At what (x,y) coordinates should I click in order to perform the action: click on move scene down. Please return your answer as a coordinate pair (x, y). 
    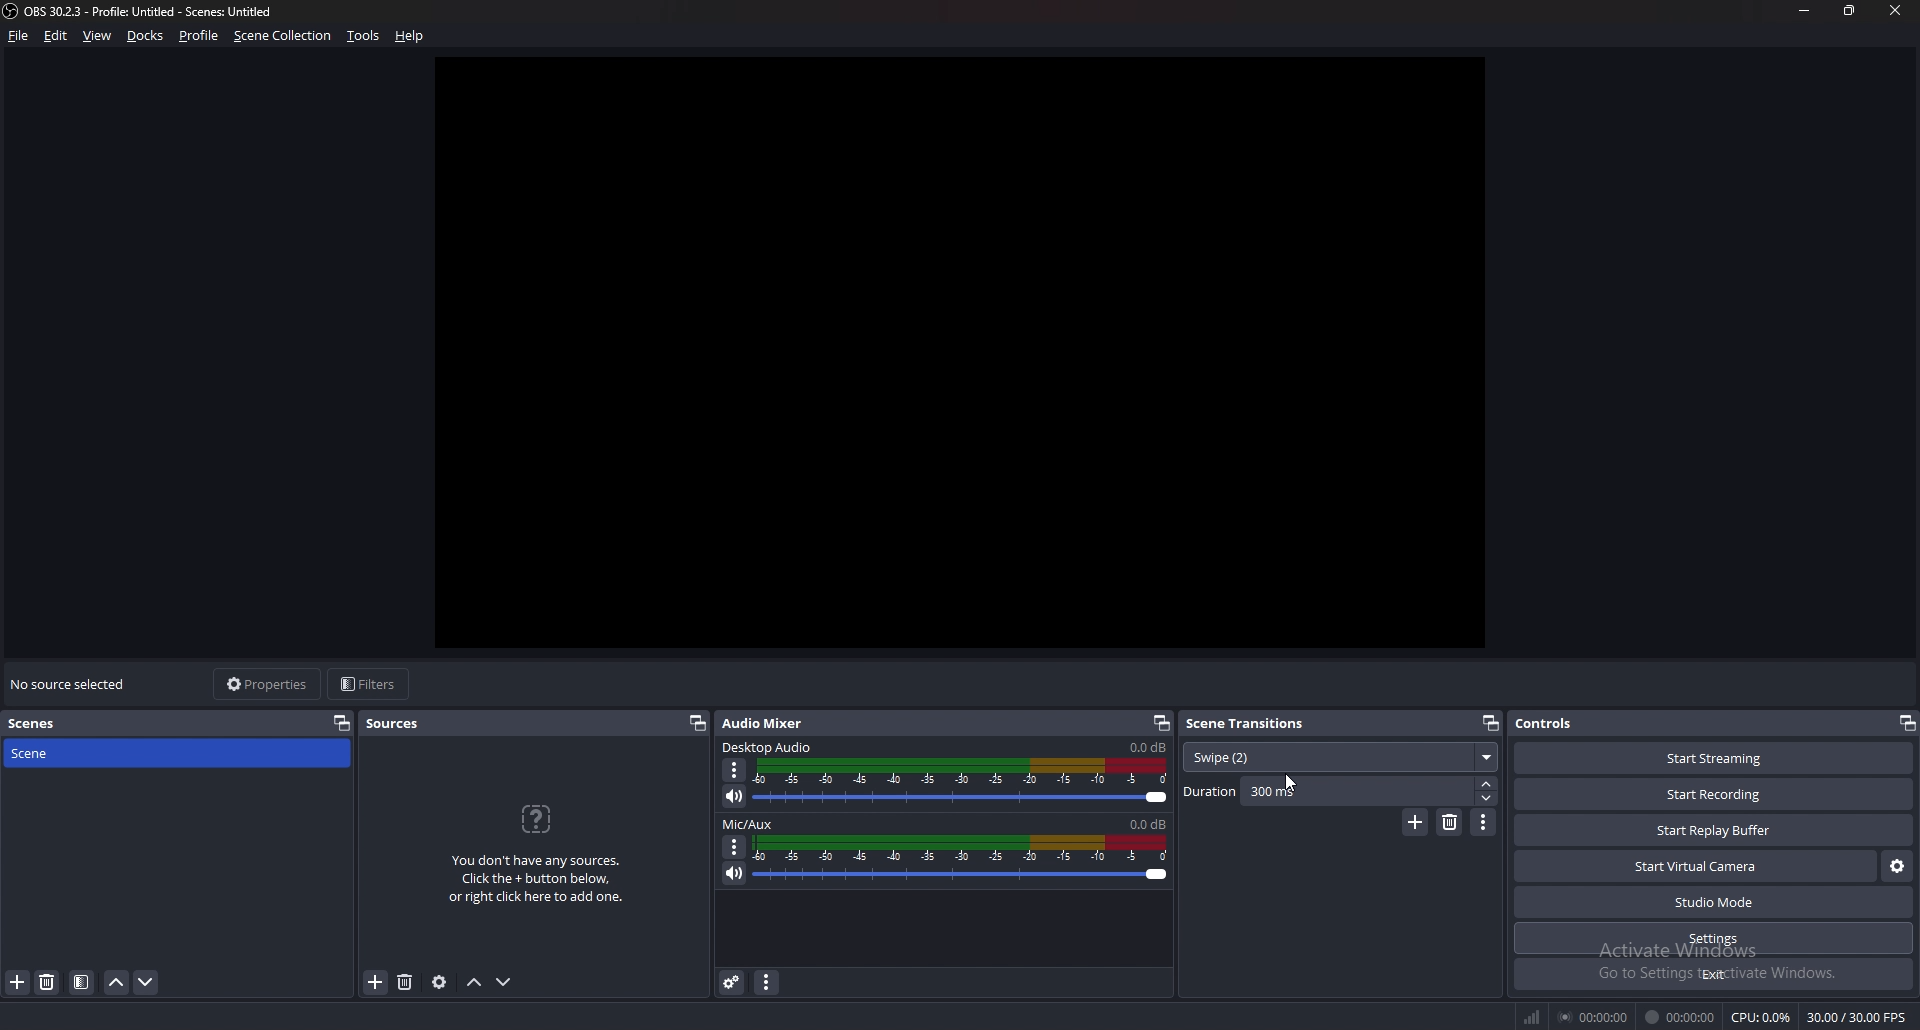
    Looking at the image, I should click on (147, 982).